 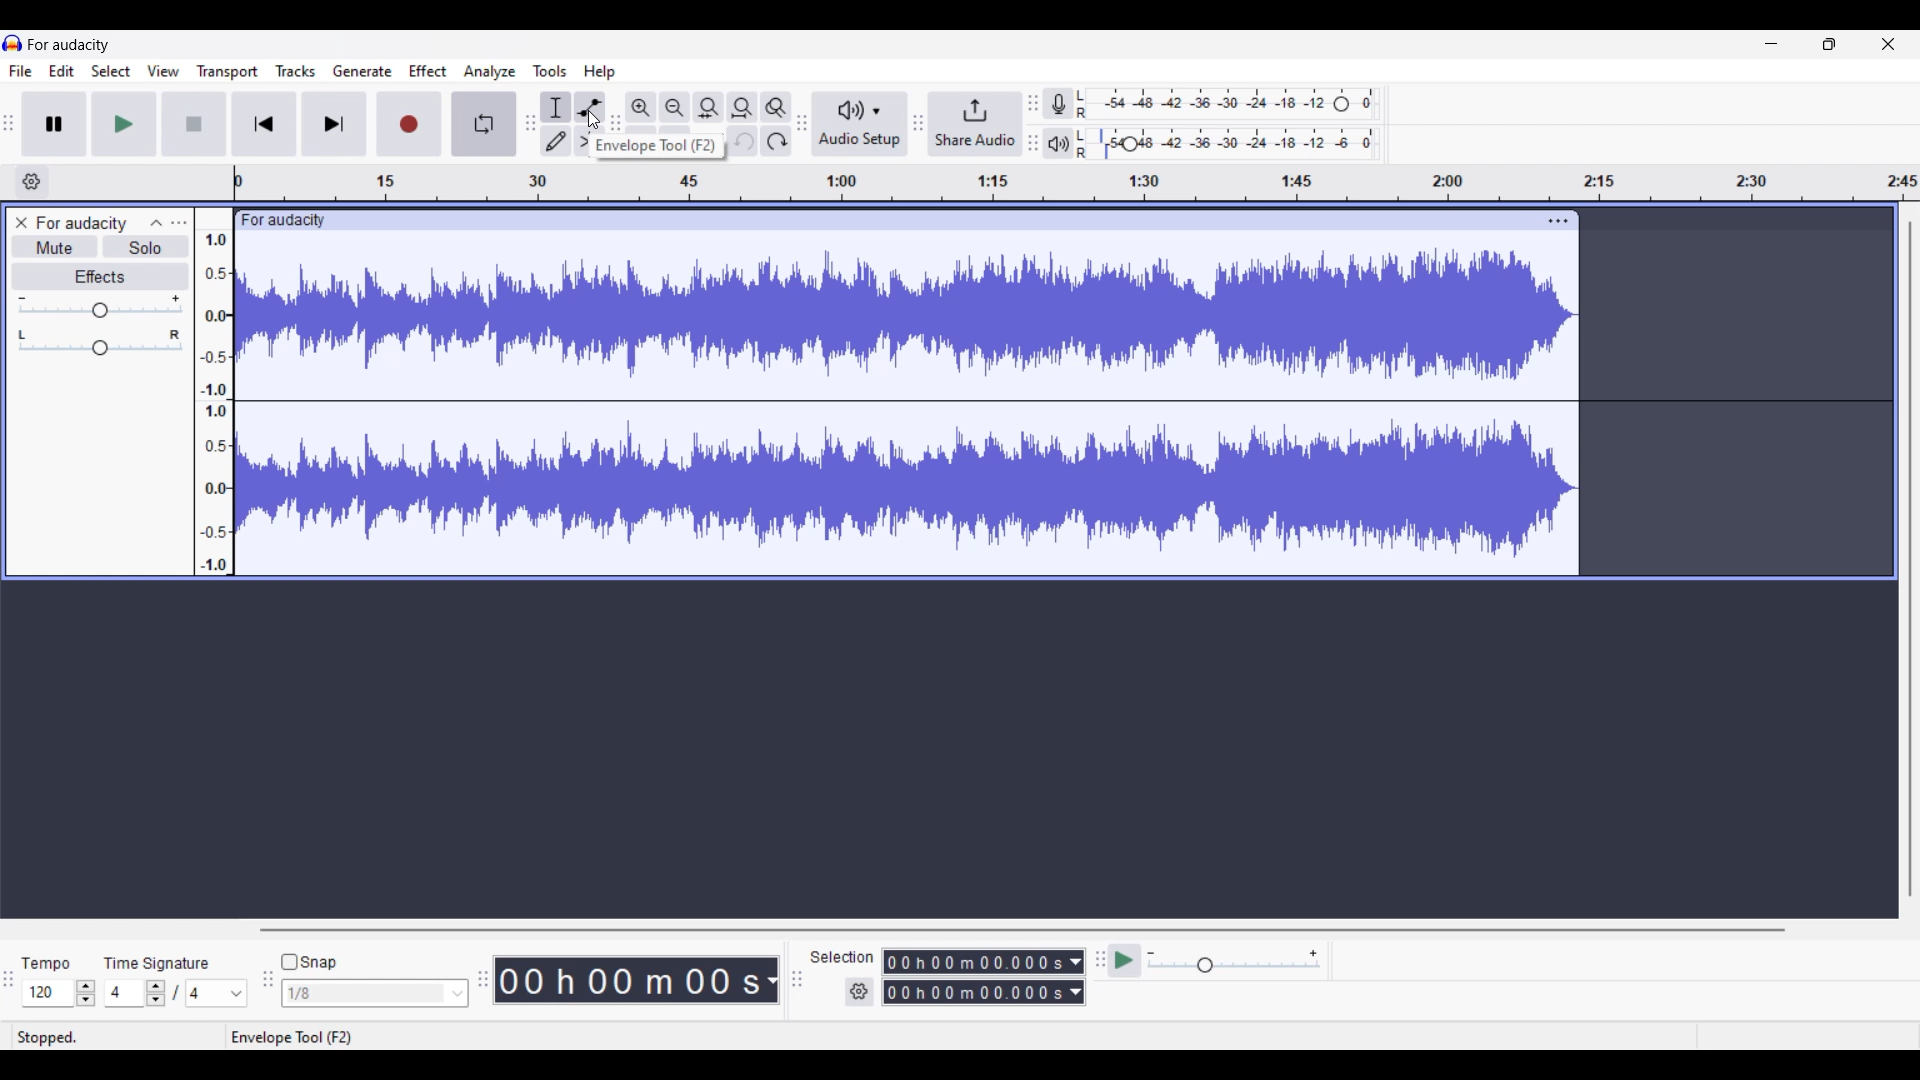 I want to click on Time signature settings, so click(x=177, y=994).